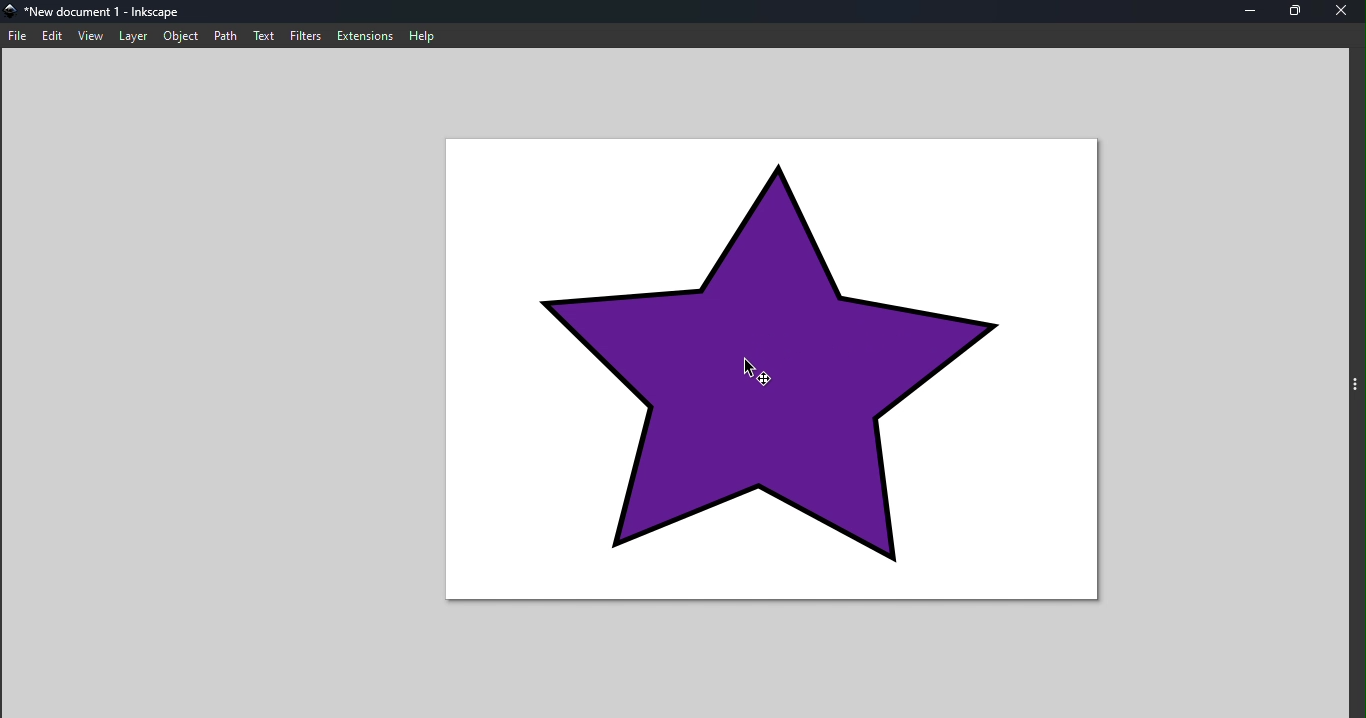 The width and height of the screenshot is (1366, 718). What do you see at coordinates (1257, 13) in the screenshot?
I see `Minimize` at bounding box center [1257, 13].